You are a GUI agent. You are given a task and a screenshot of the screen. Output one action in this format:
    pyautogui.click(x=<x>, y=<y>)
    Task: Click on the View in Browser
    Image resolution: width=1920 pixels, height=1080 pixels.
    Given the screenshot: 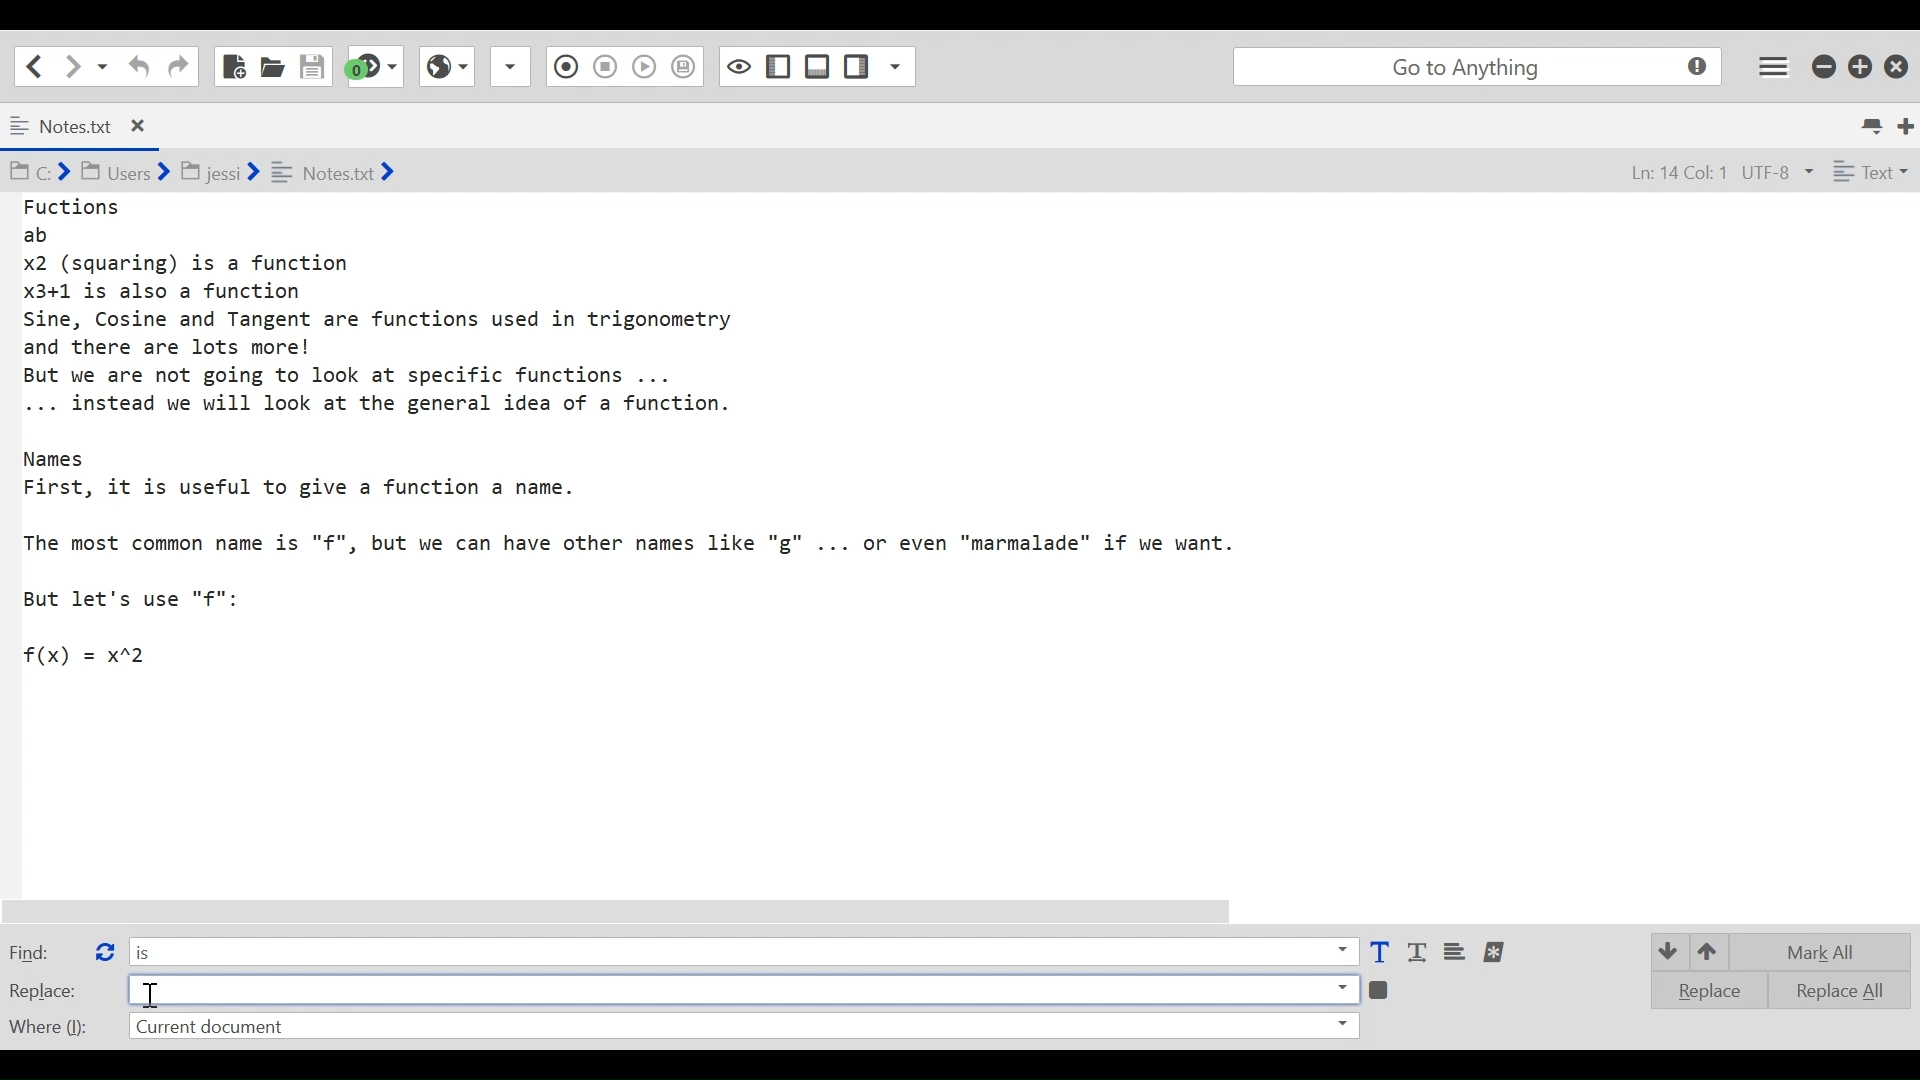 What is the action you would take?
    pyautogui.click(x=604, y=65)
    